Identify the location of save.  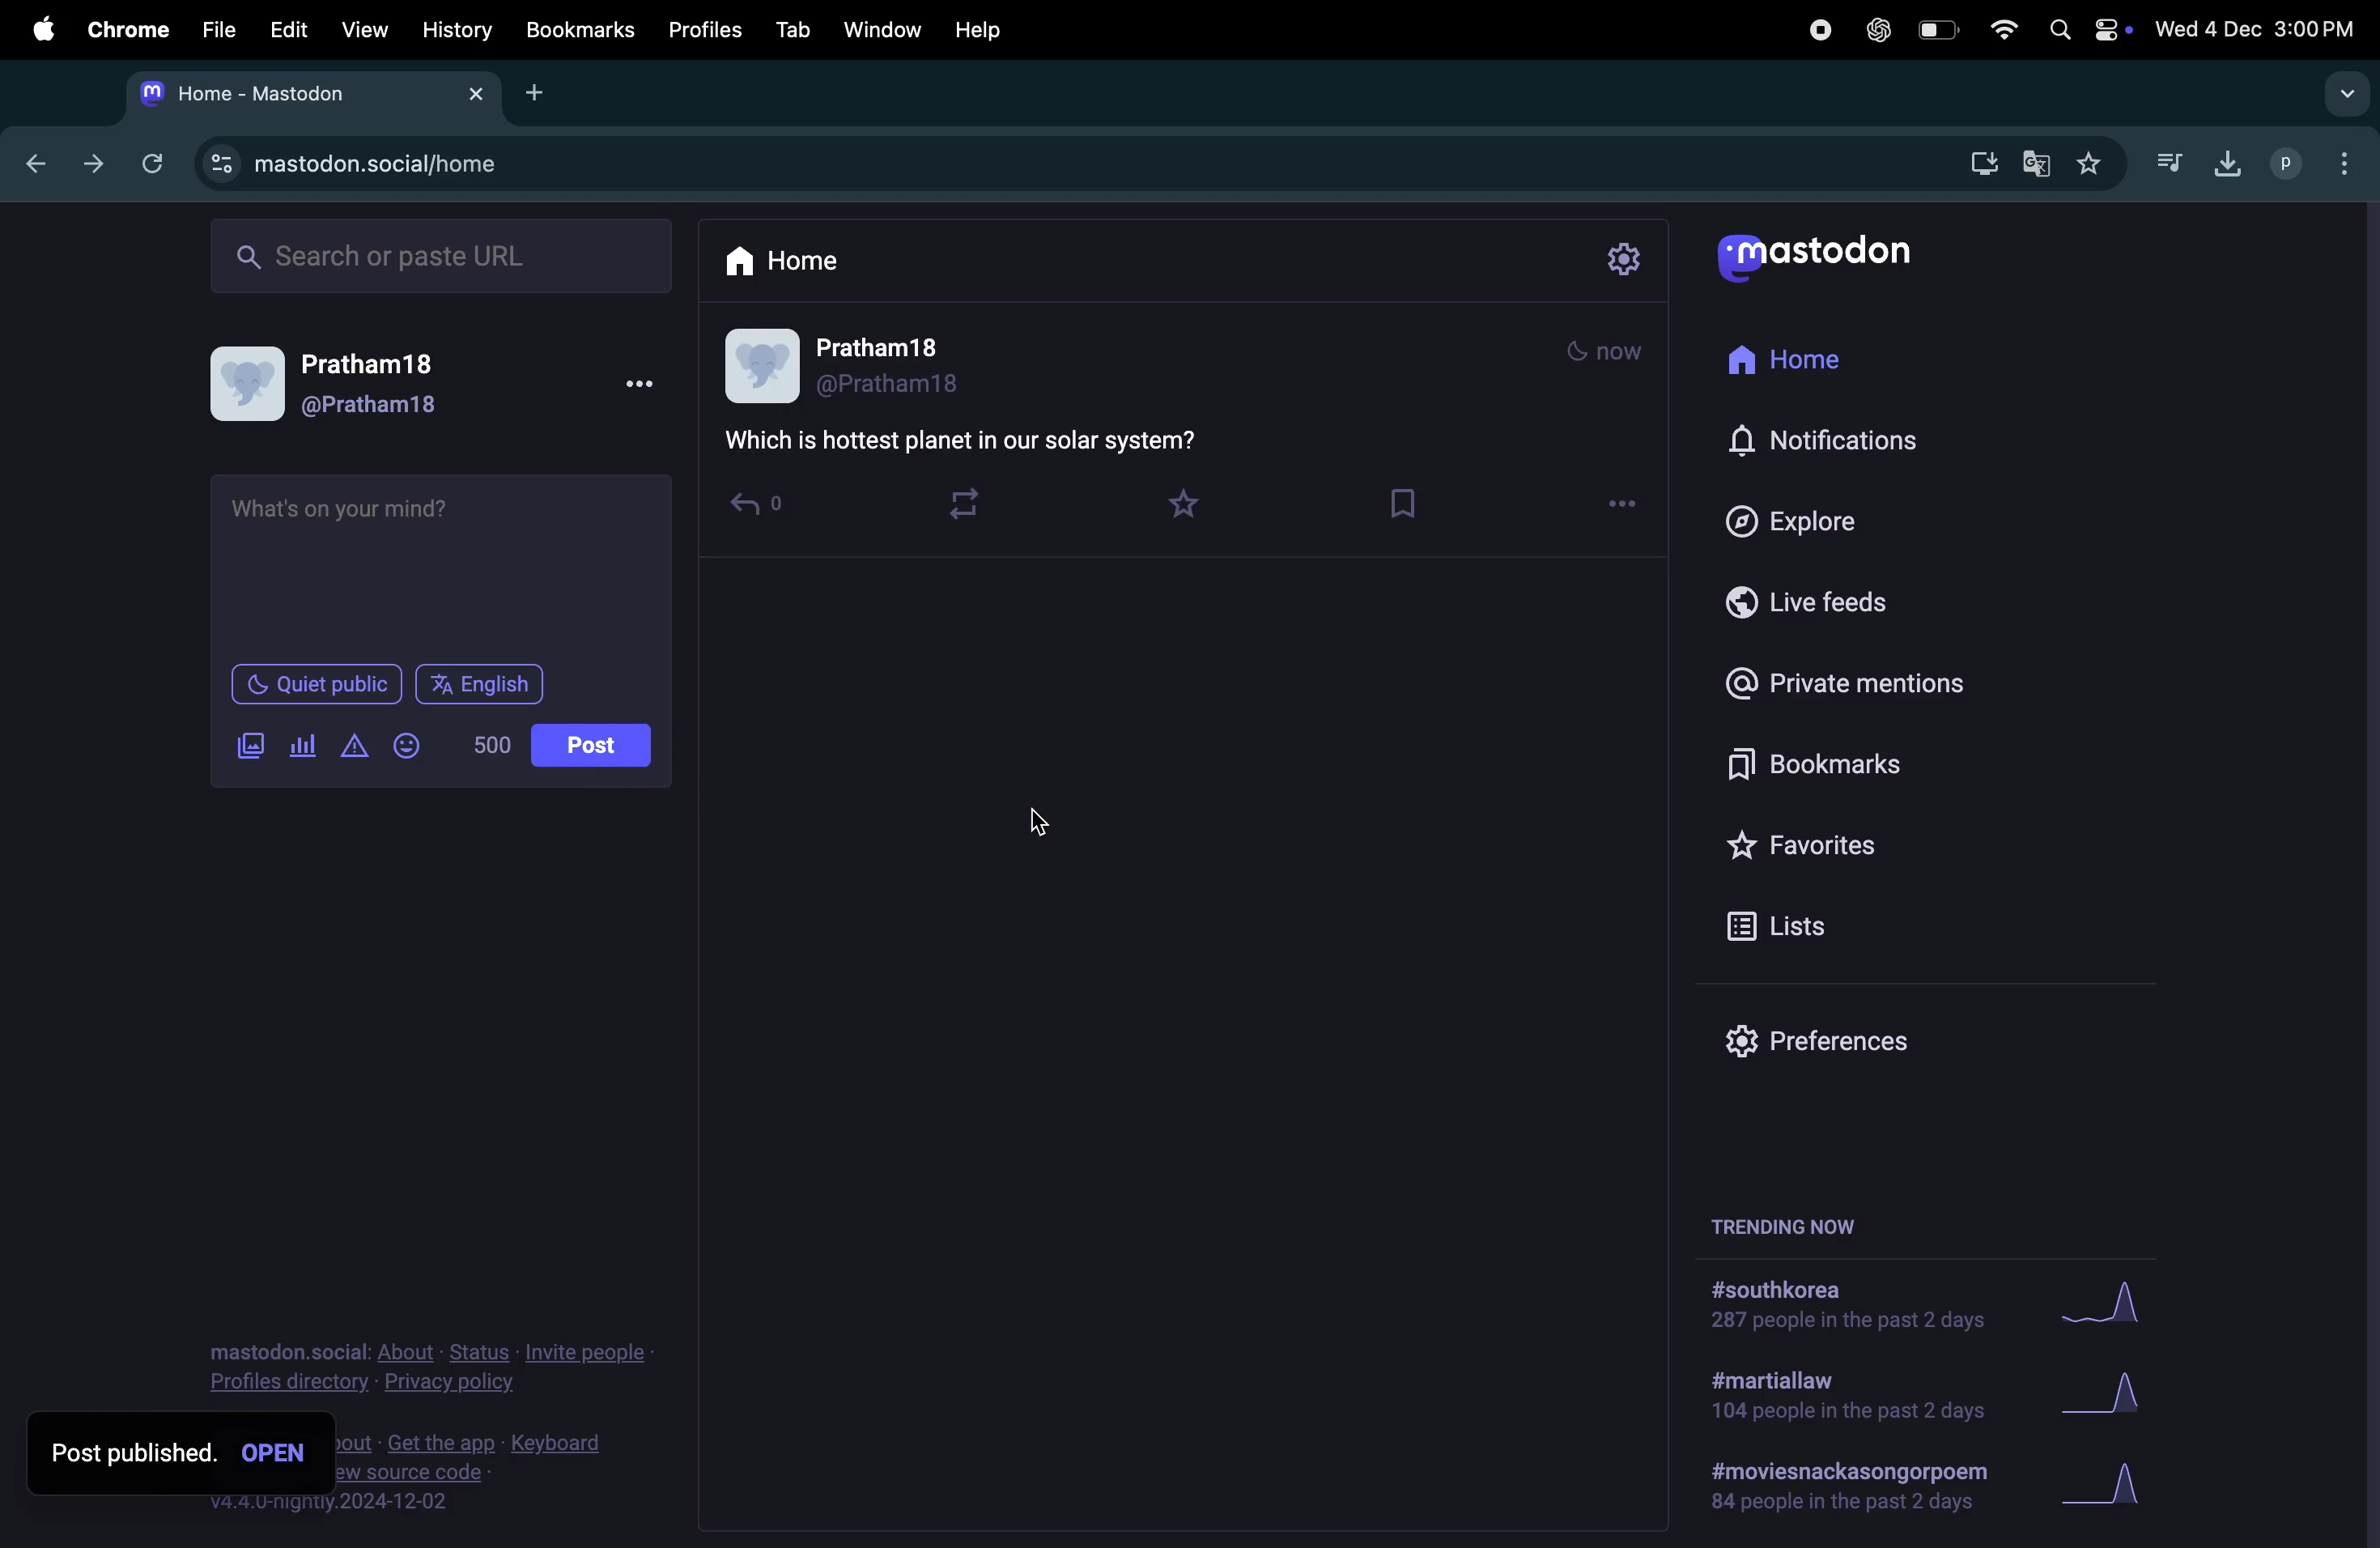
(1412, 505).